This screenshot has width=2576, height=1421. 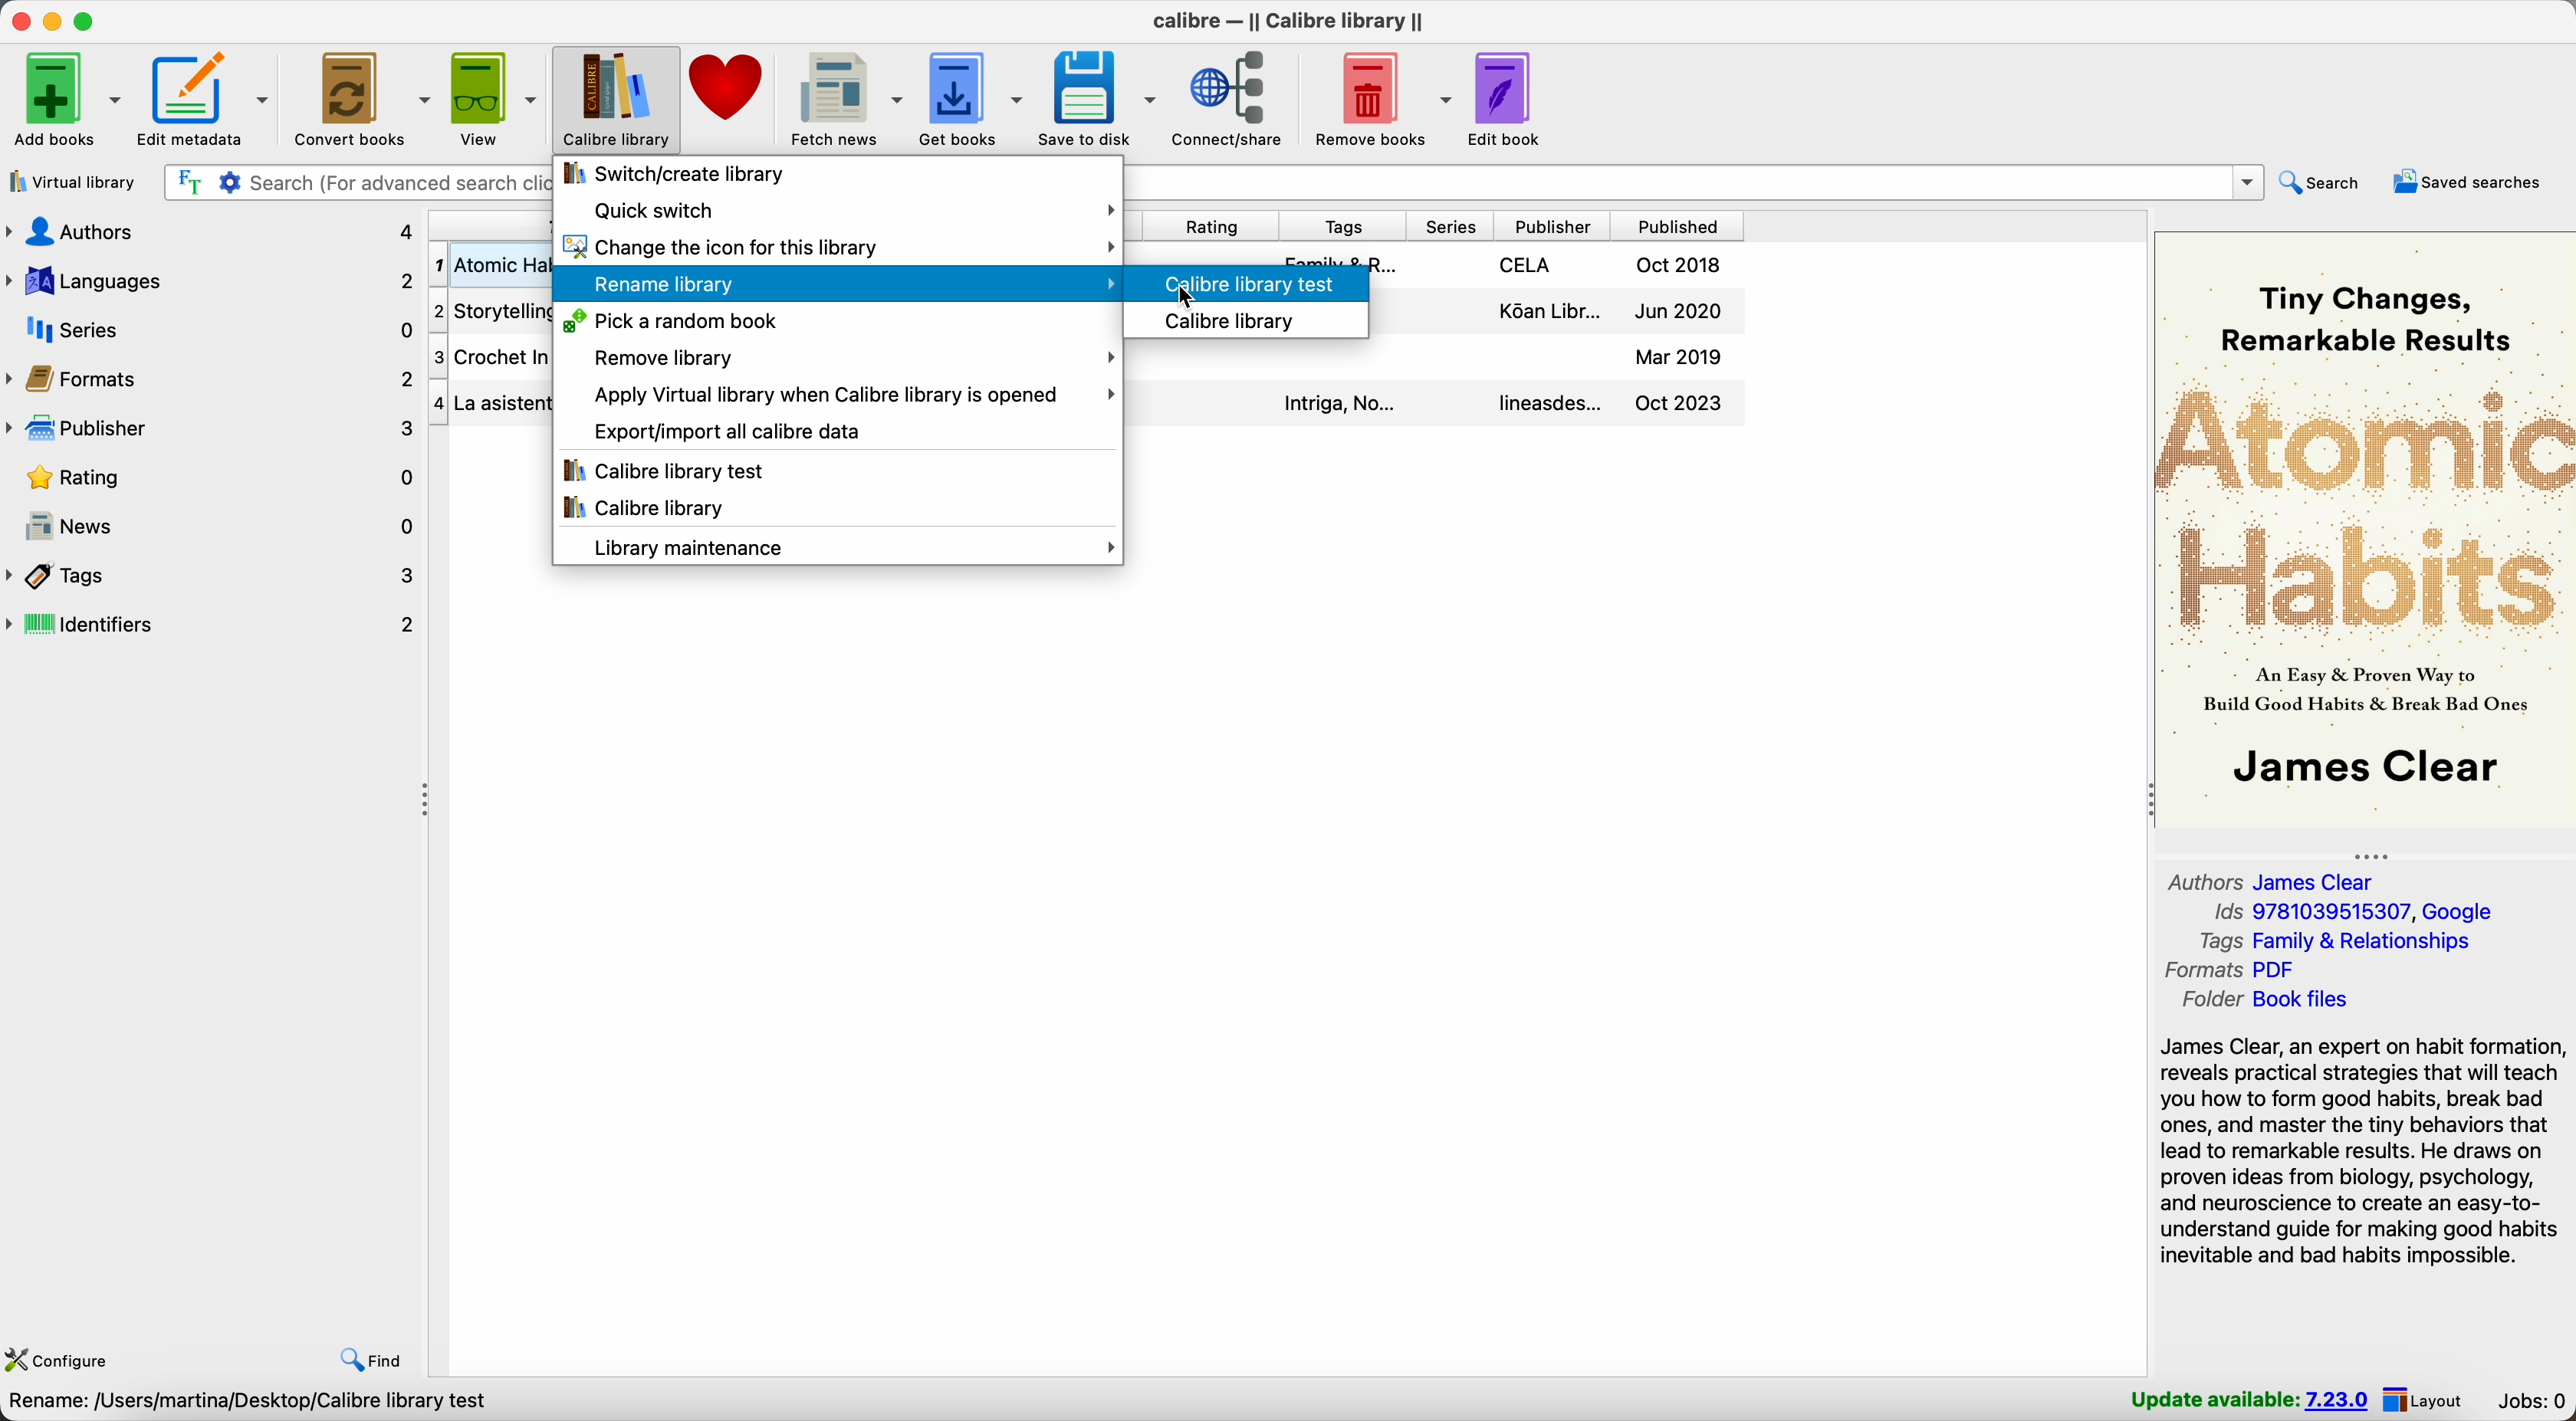 I want to click on saved searches, so click(x=2468, y=183).